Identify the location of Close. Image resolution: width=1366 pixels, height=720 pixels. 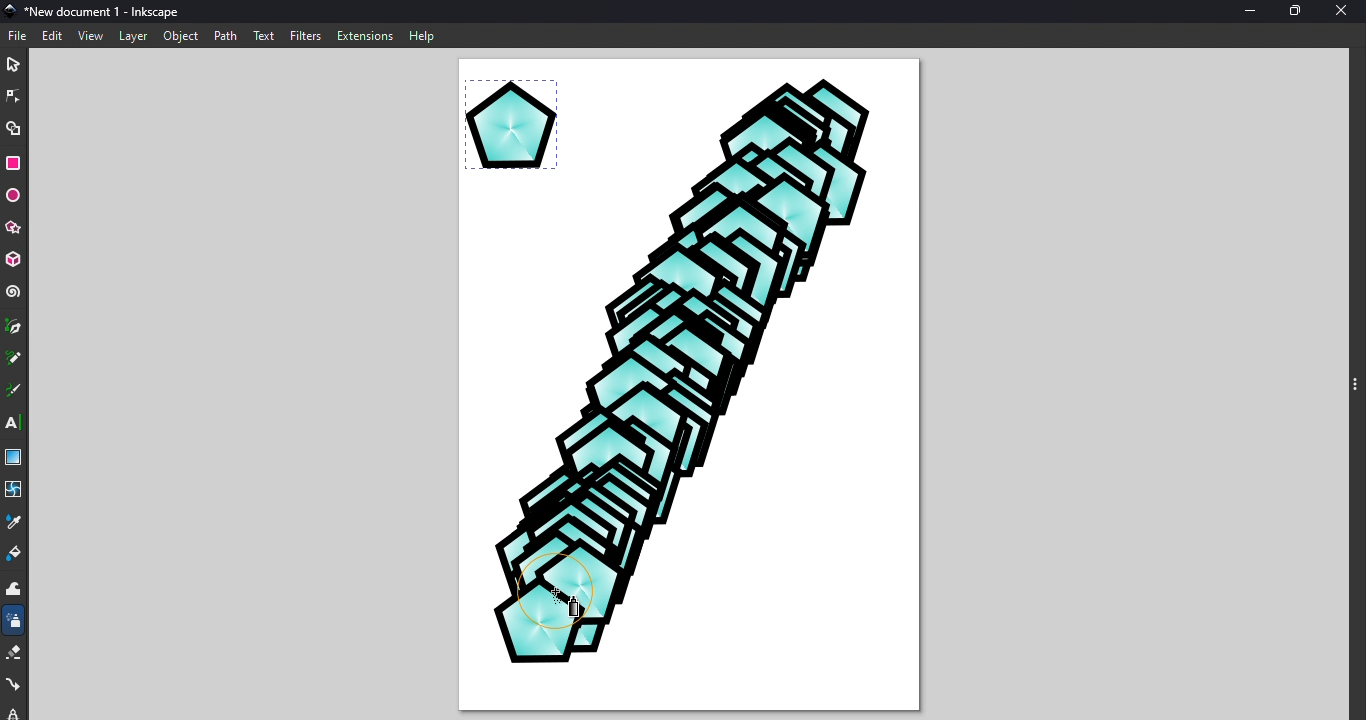
(1345, 11).